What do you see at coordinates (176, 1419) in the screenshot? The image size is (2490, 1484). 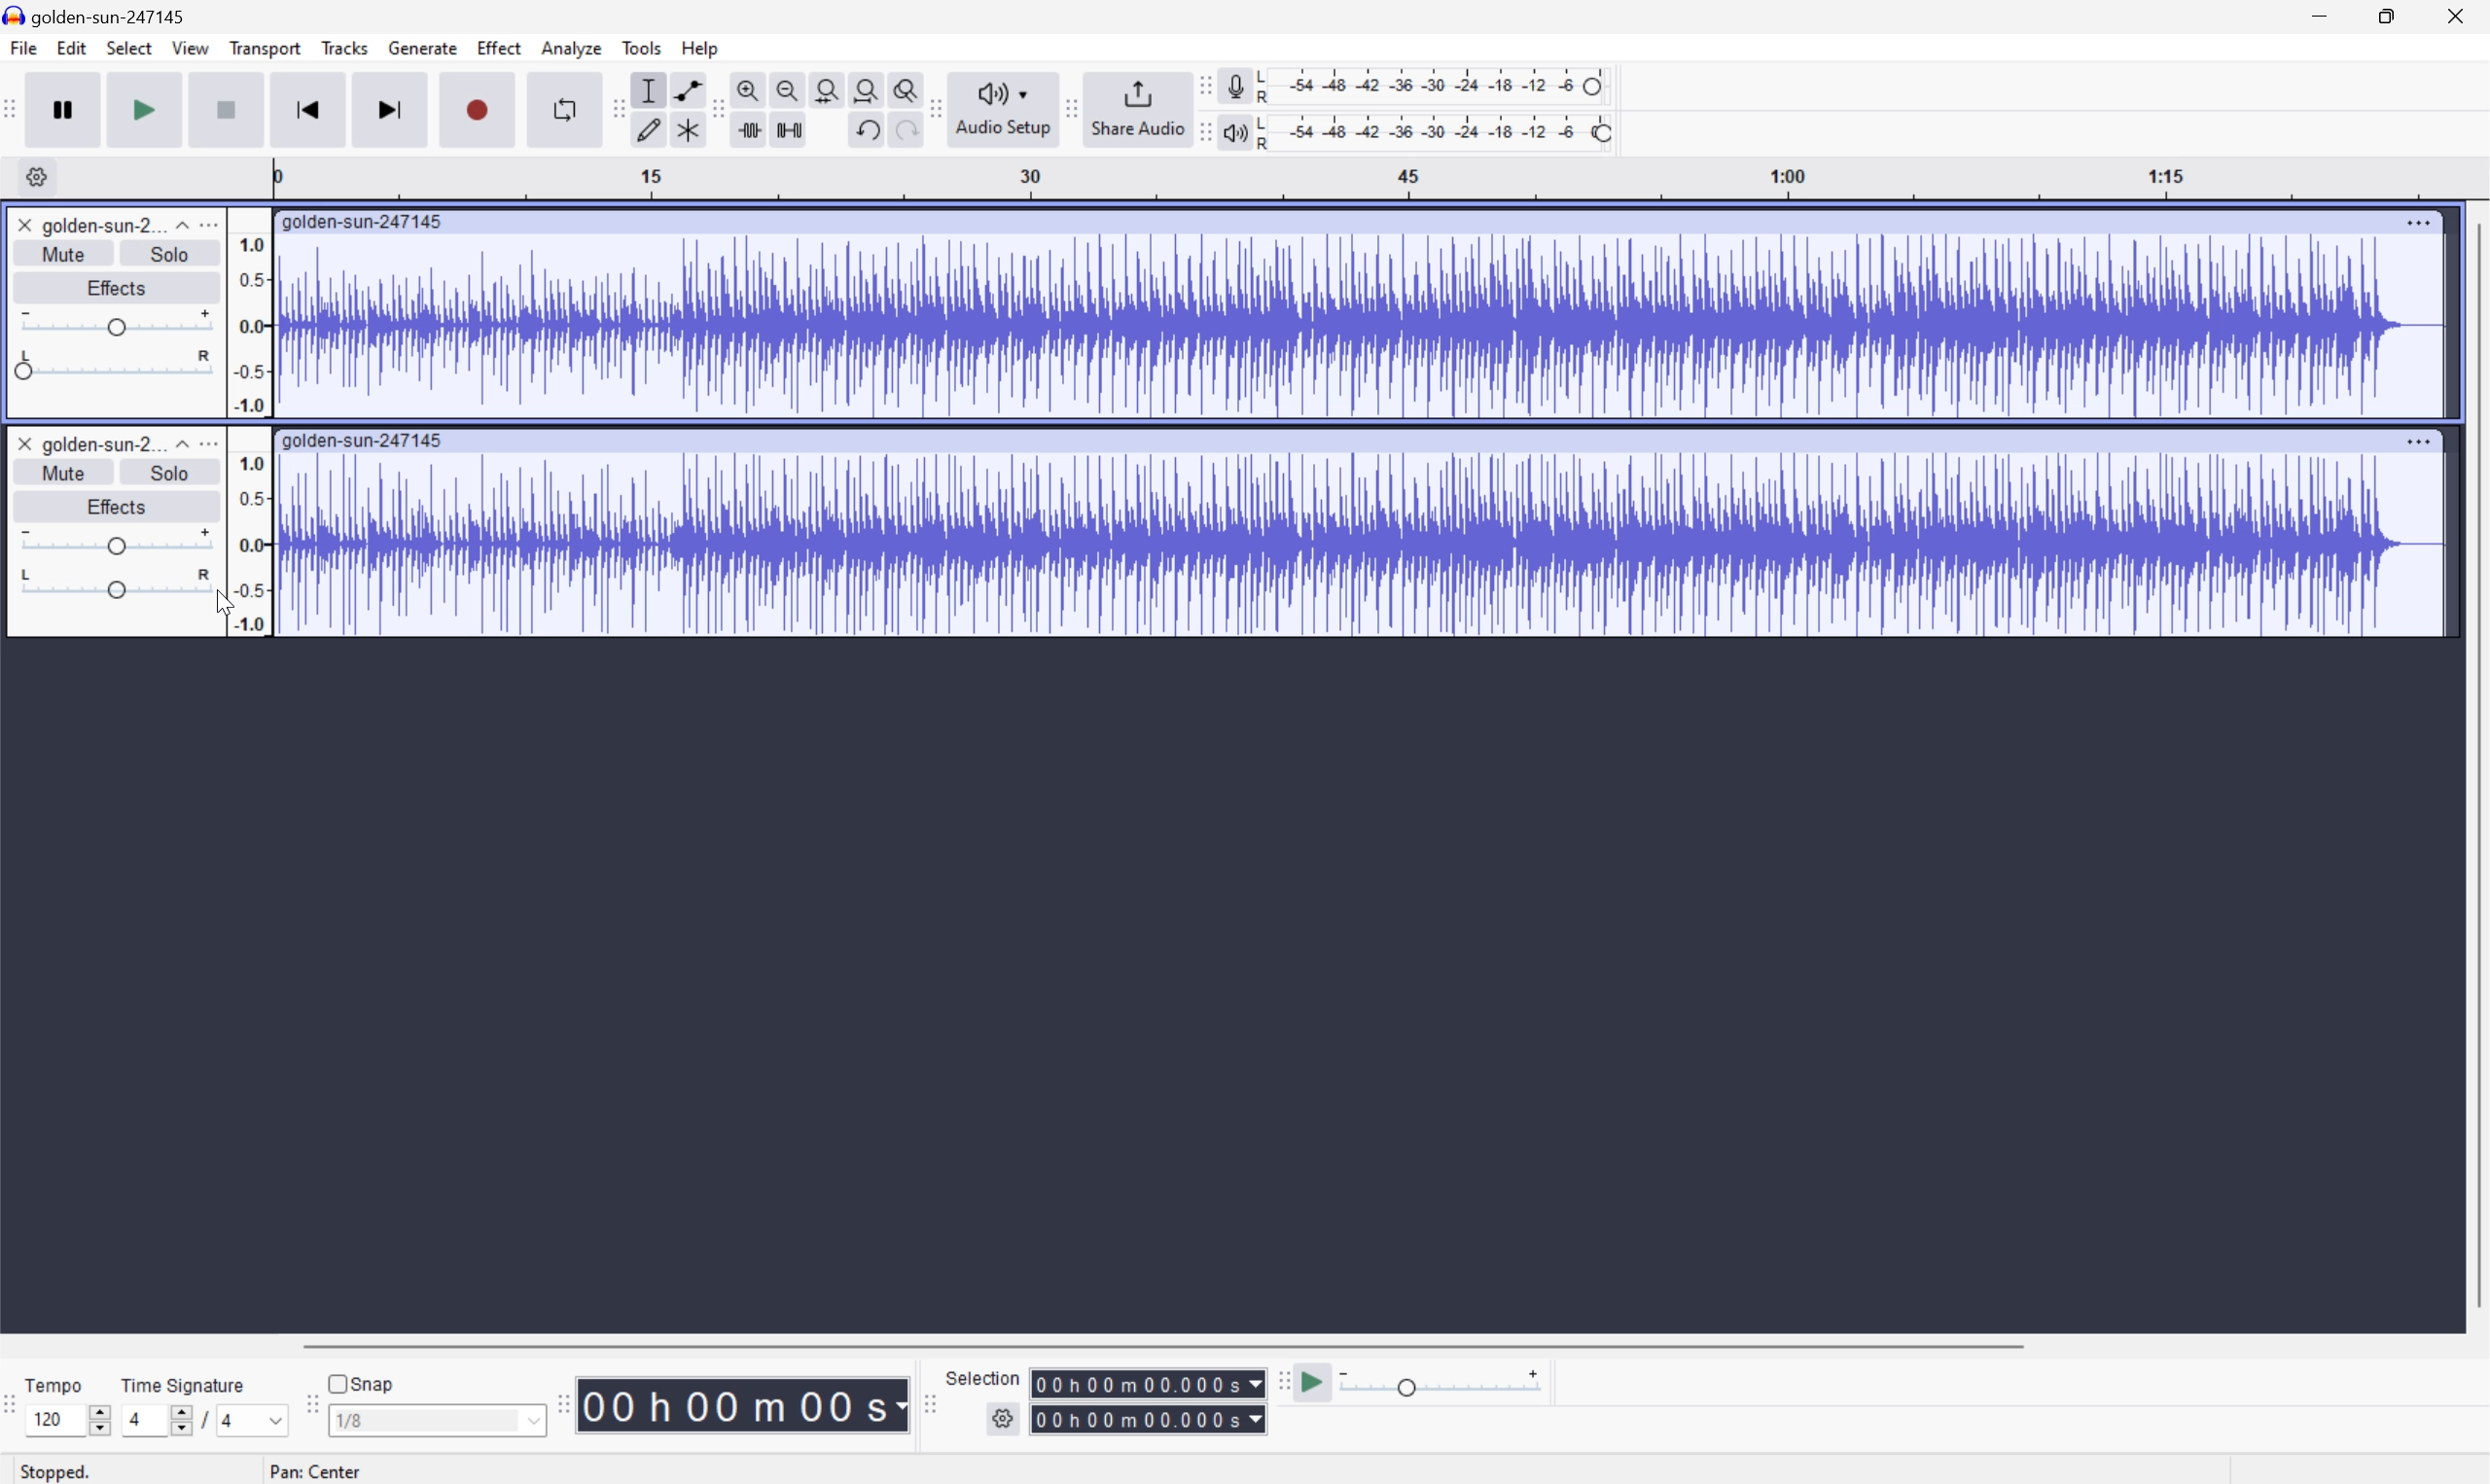 I see `Slider` at bounding box center [176, 1419].